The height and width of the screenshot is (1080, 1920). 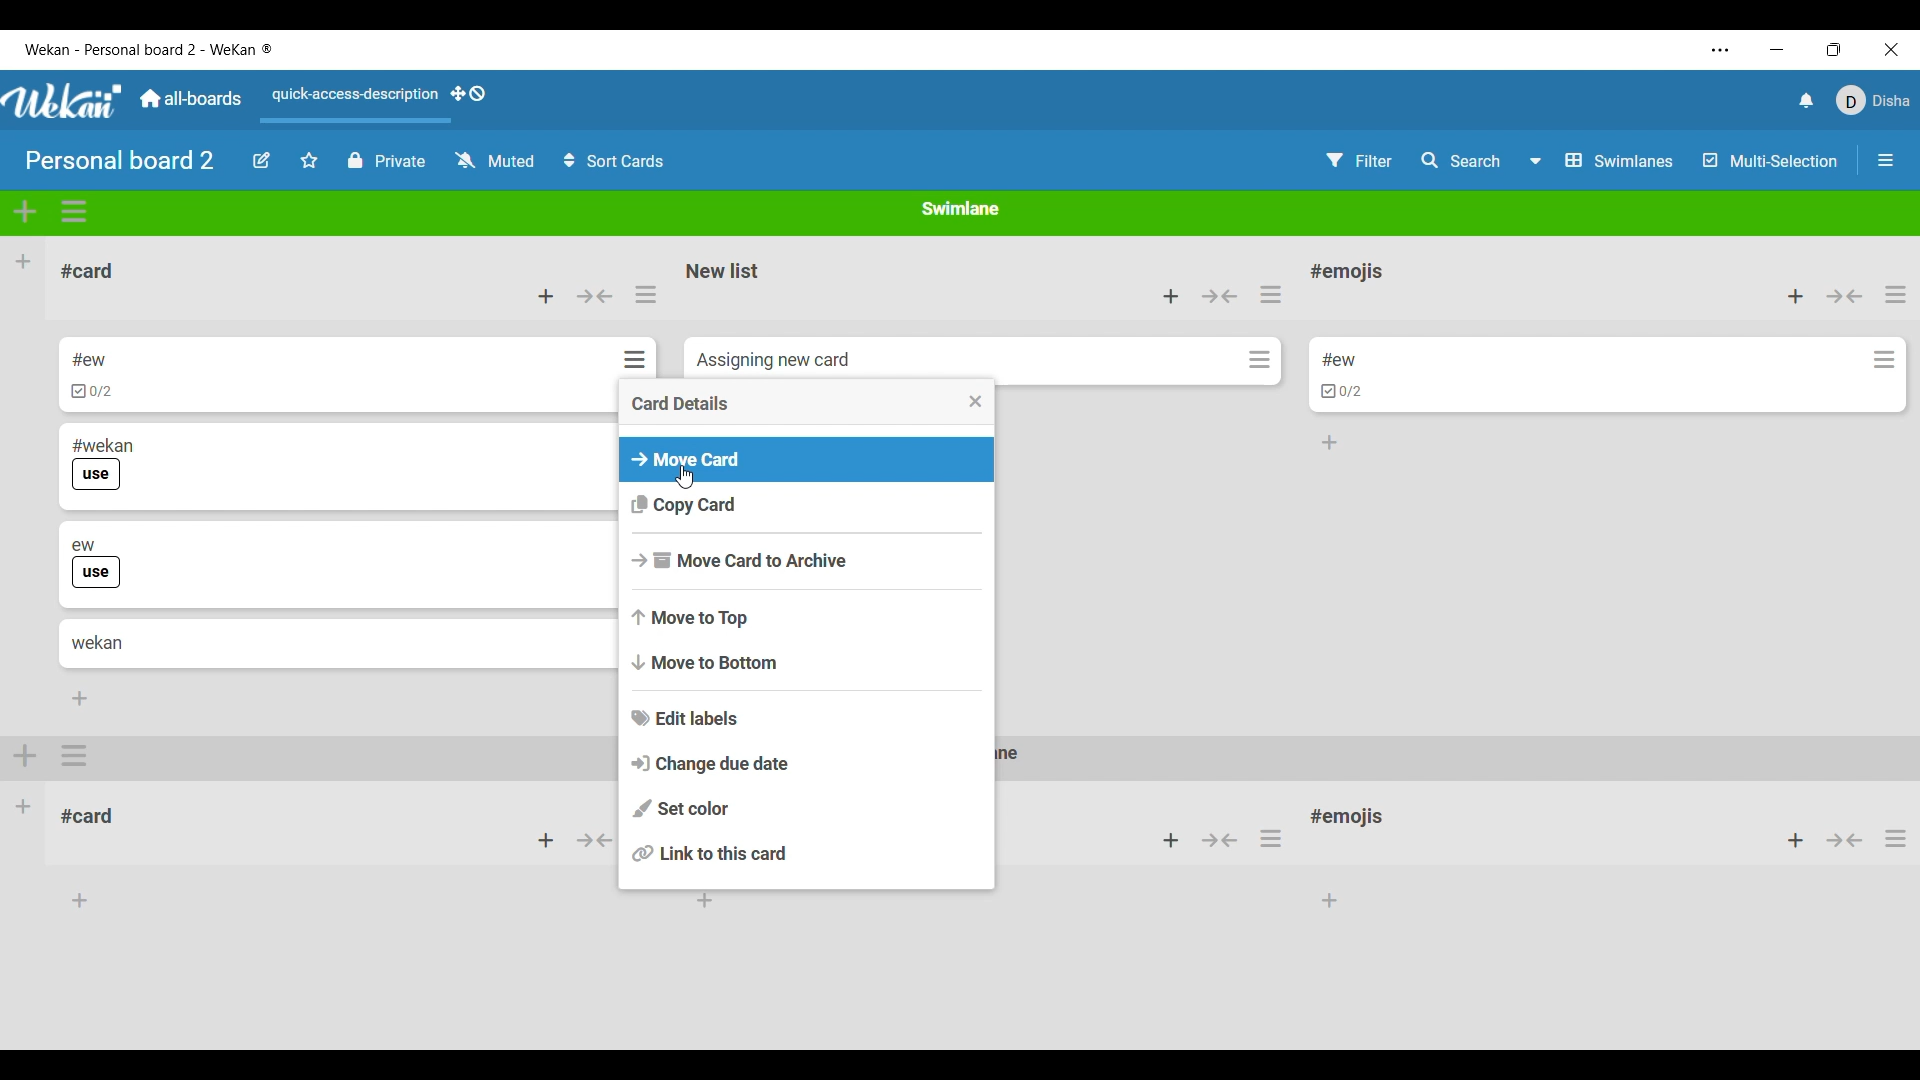 What do you see at coordinates (613, 161) in the screenshot?
I see `Sort cards` at bounding box center [613, 161].